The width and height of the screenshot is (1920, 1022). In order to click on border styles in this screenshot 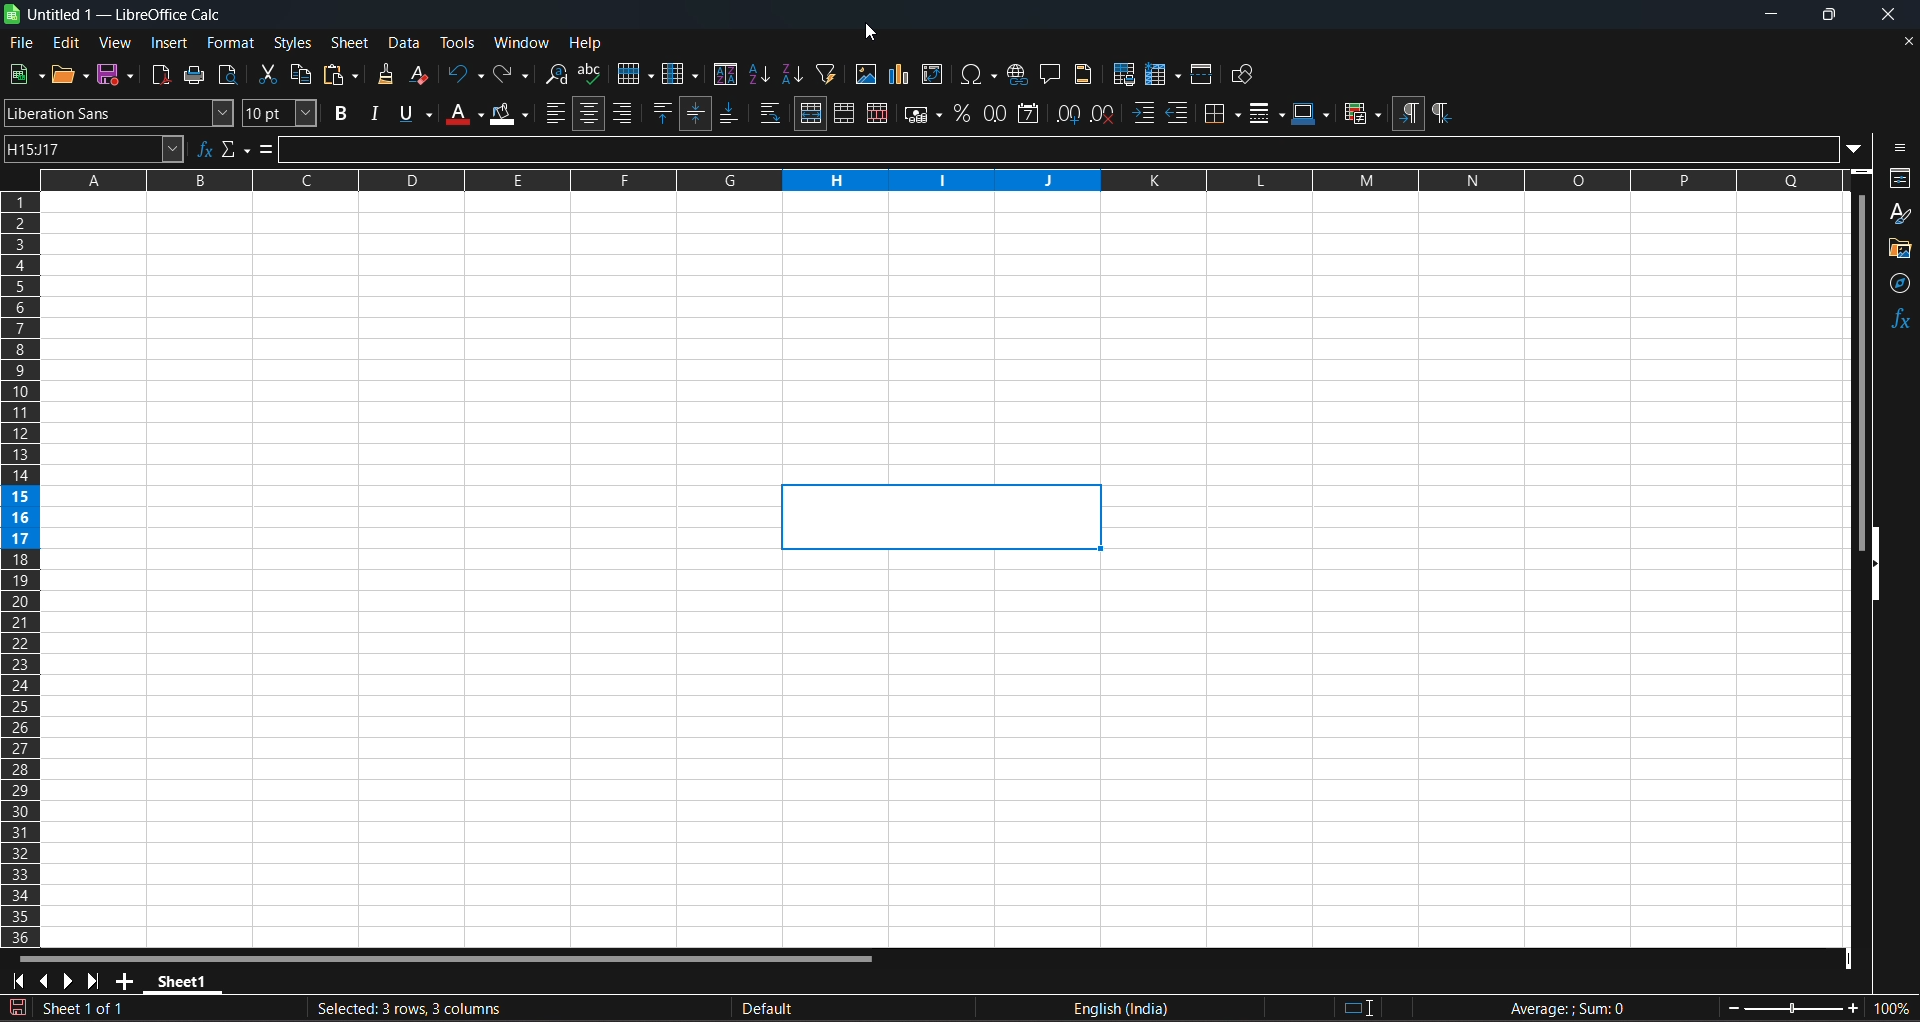, I will do `click(1268, 114)`.